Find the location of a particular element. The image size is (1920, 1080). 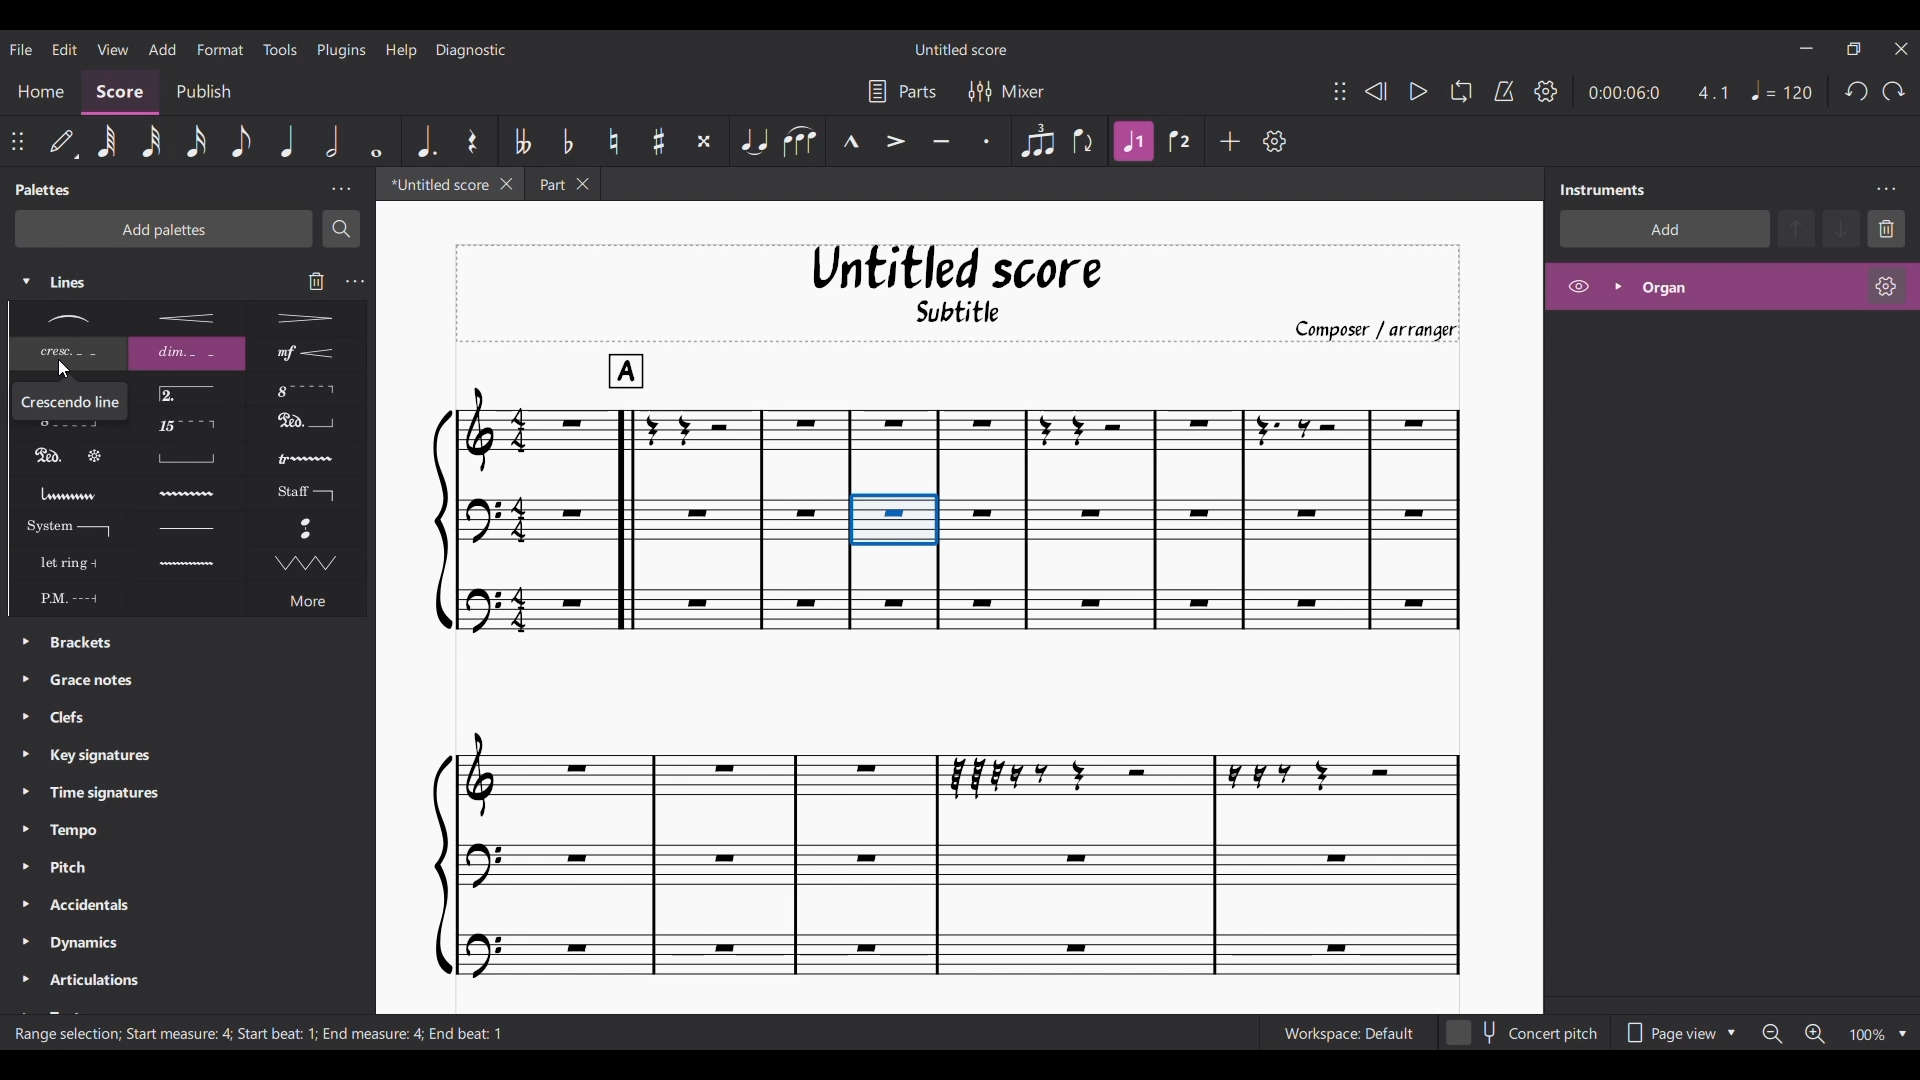

Metronome is located at coordinates (1504, 91).